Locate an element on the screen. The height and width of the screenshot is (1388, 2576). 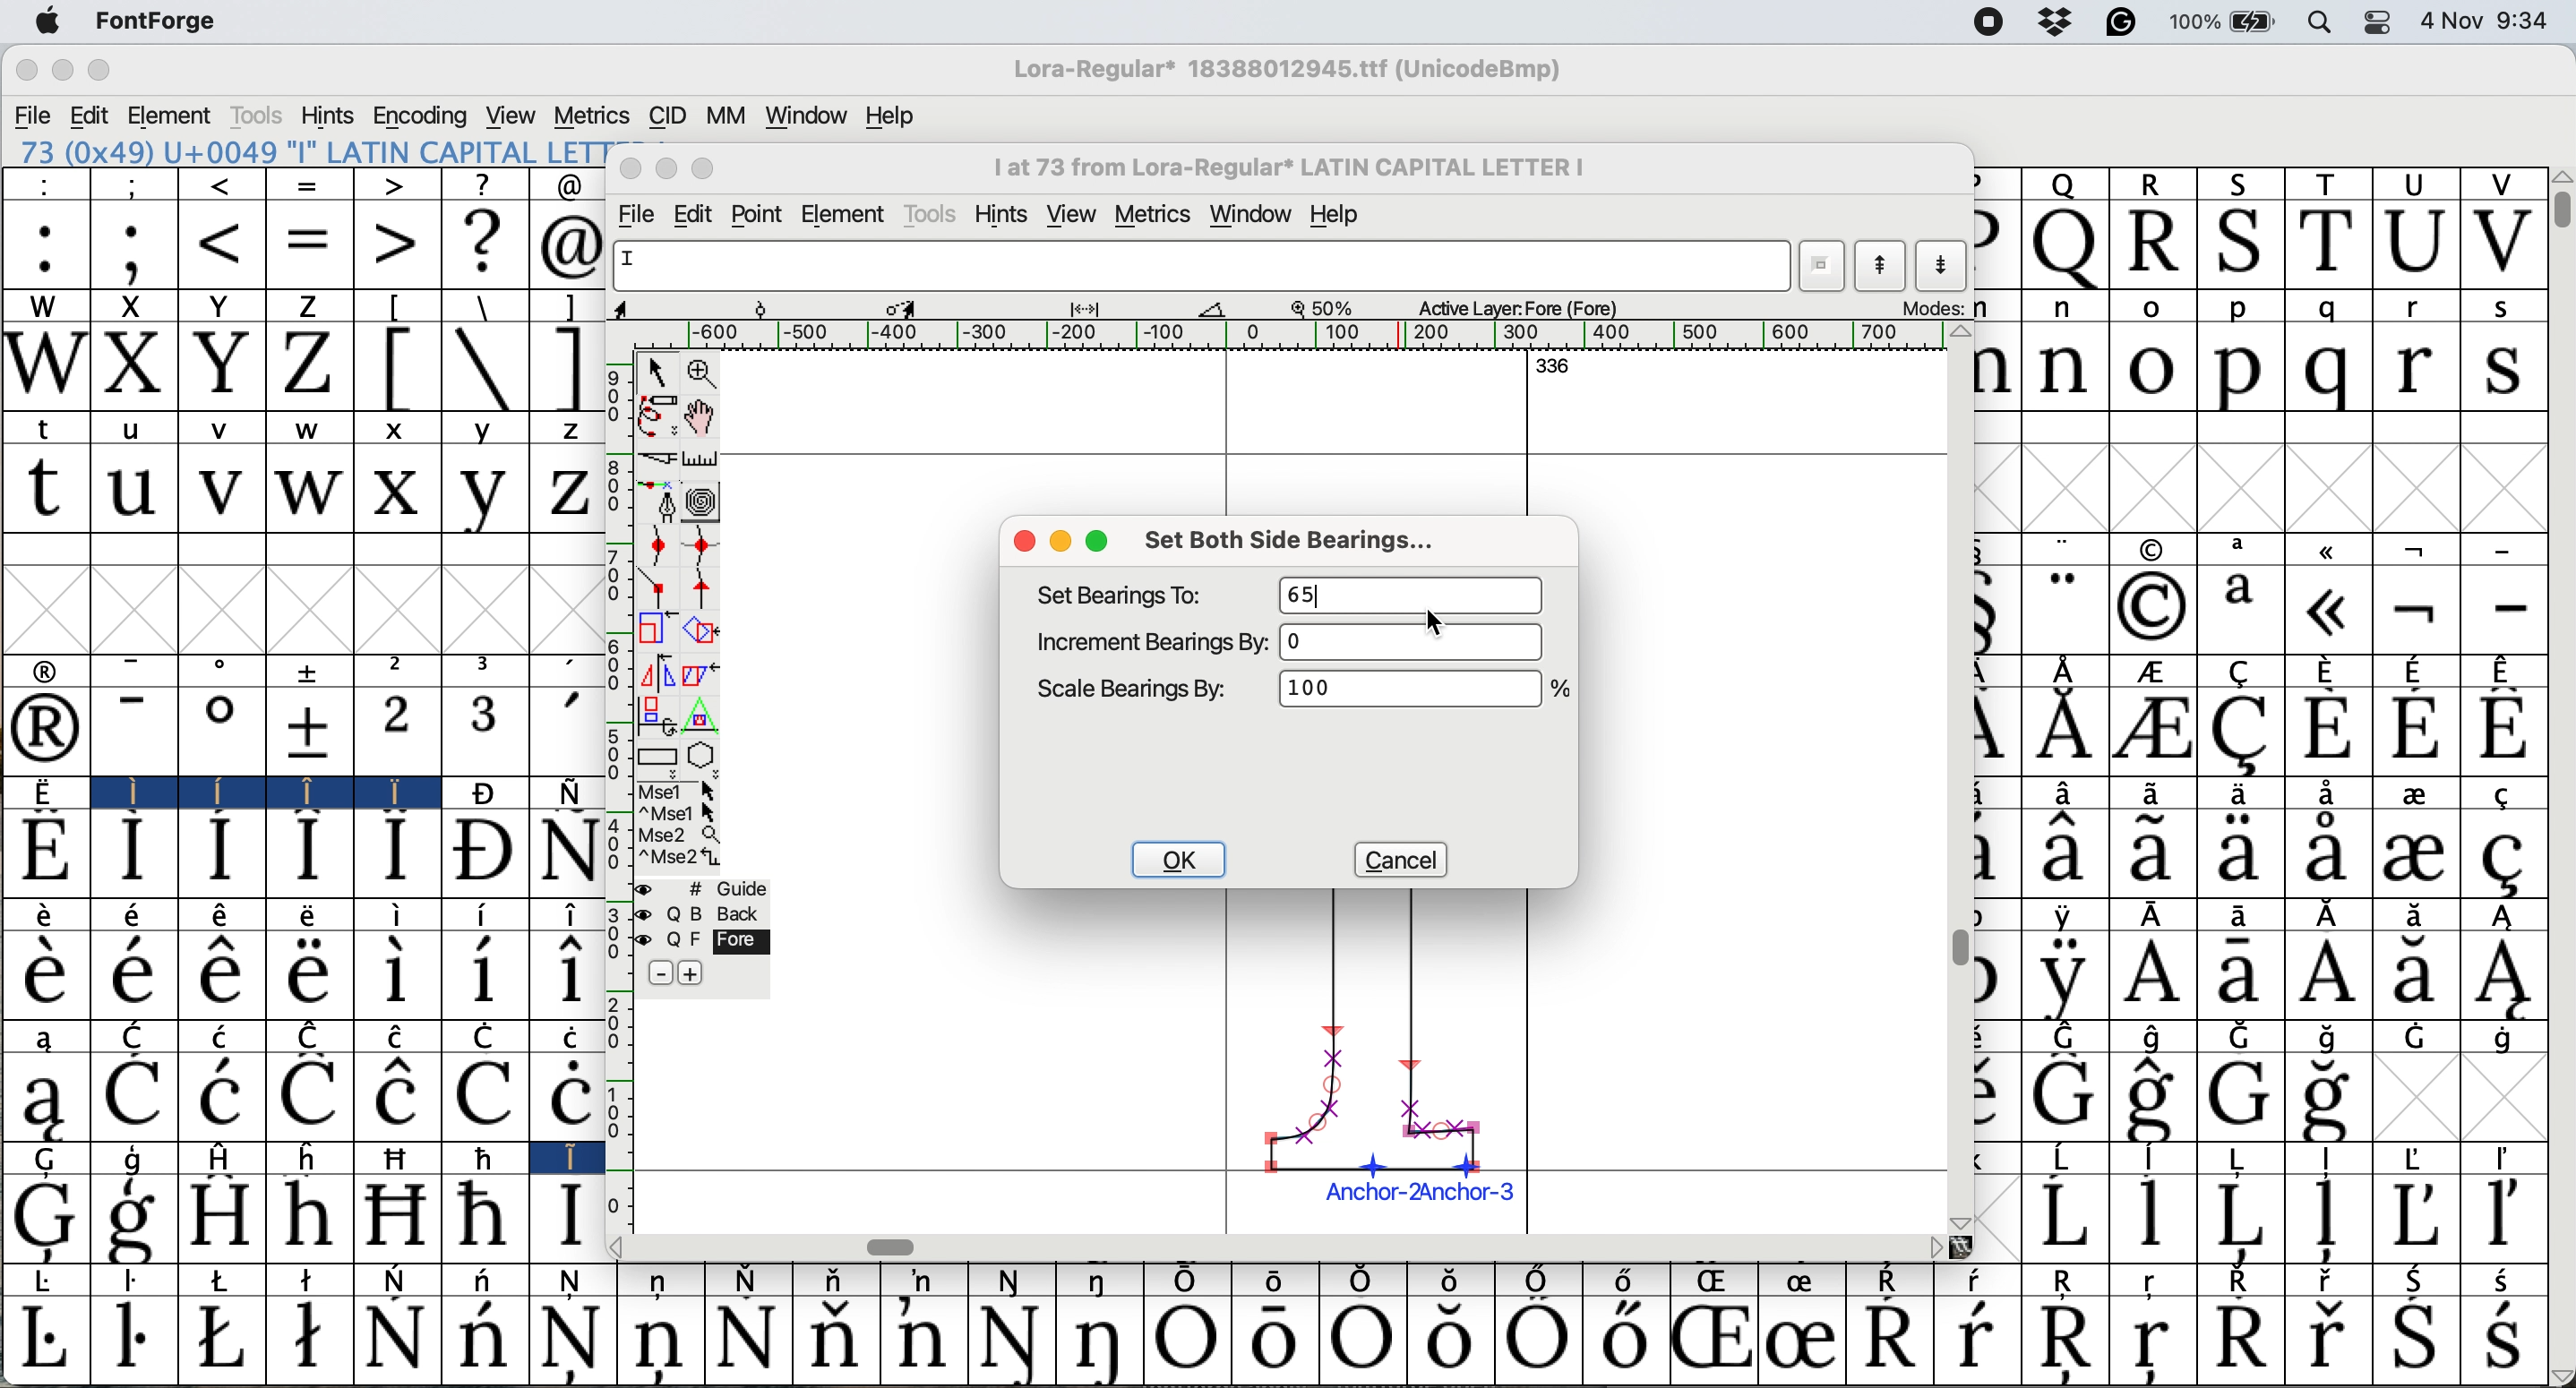
hints is located at coordinates (330, 116).